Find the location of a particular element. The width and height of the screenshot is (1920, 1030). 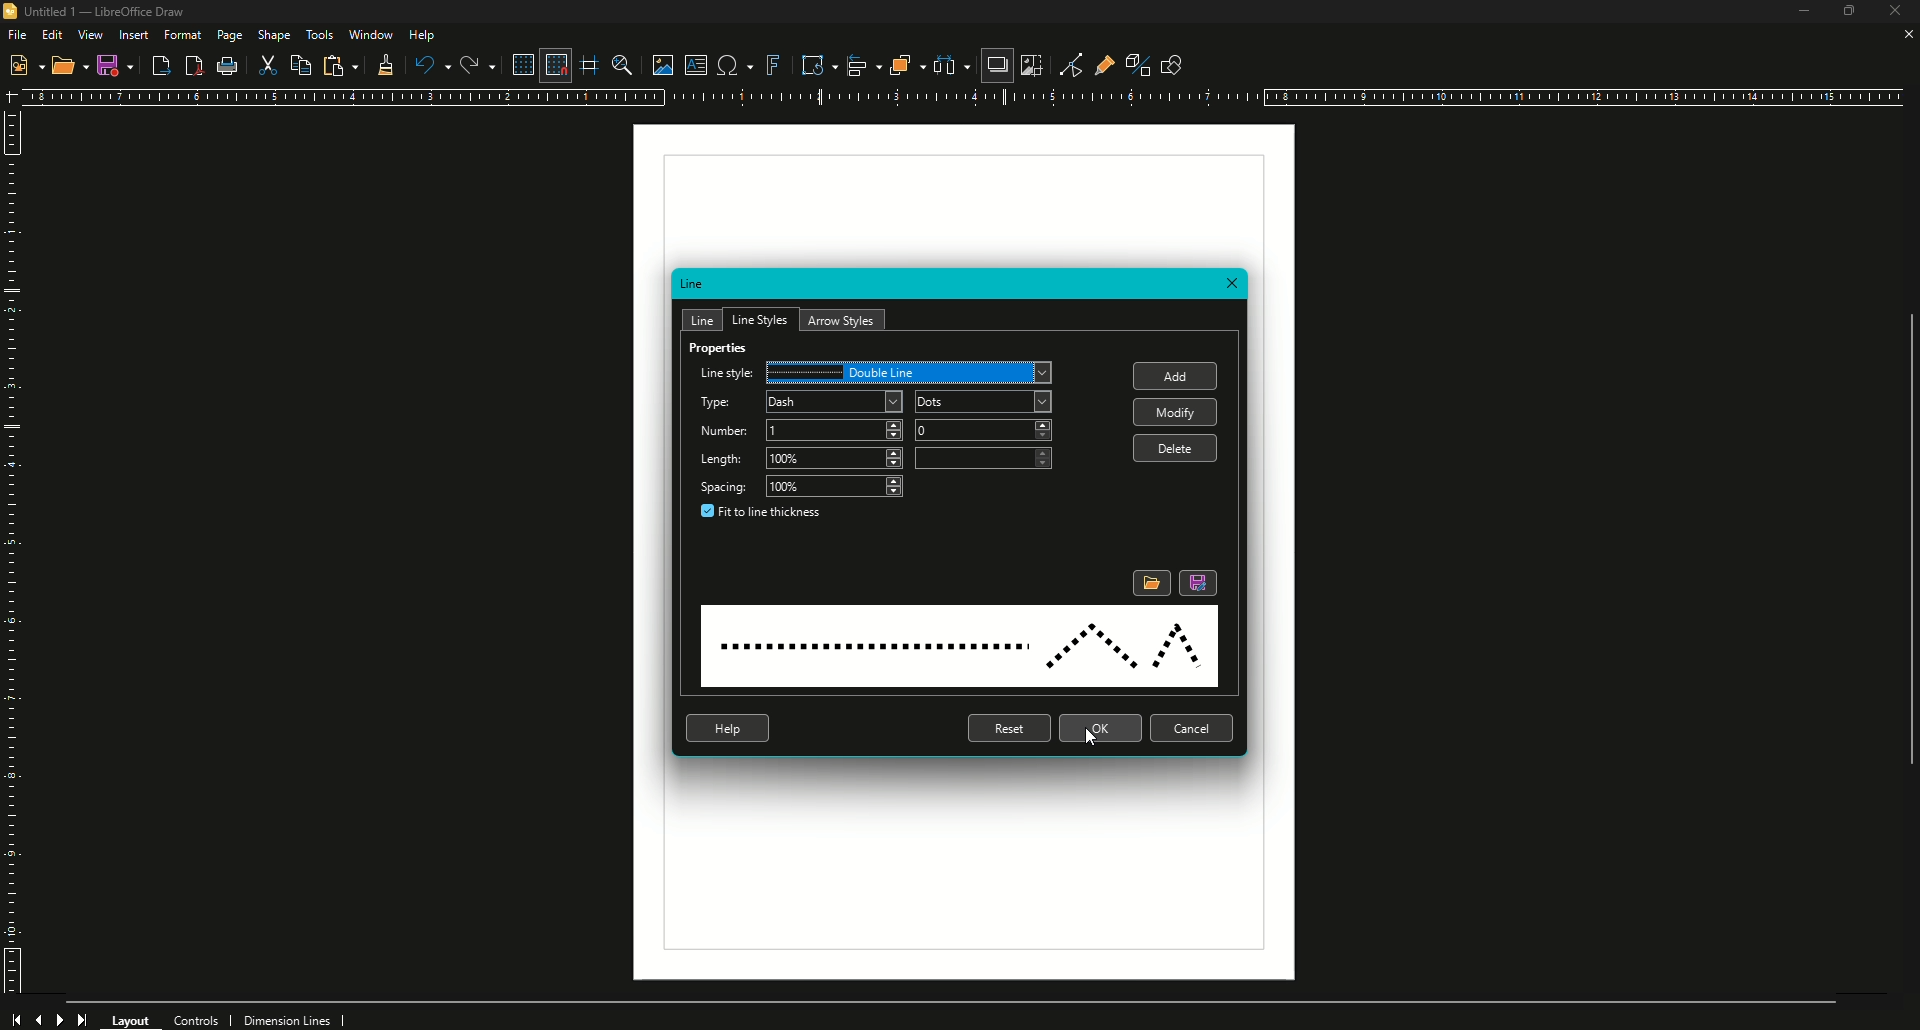

Transformations is located at coordinates (810, 64).